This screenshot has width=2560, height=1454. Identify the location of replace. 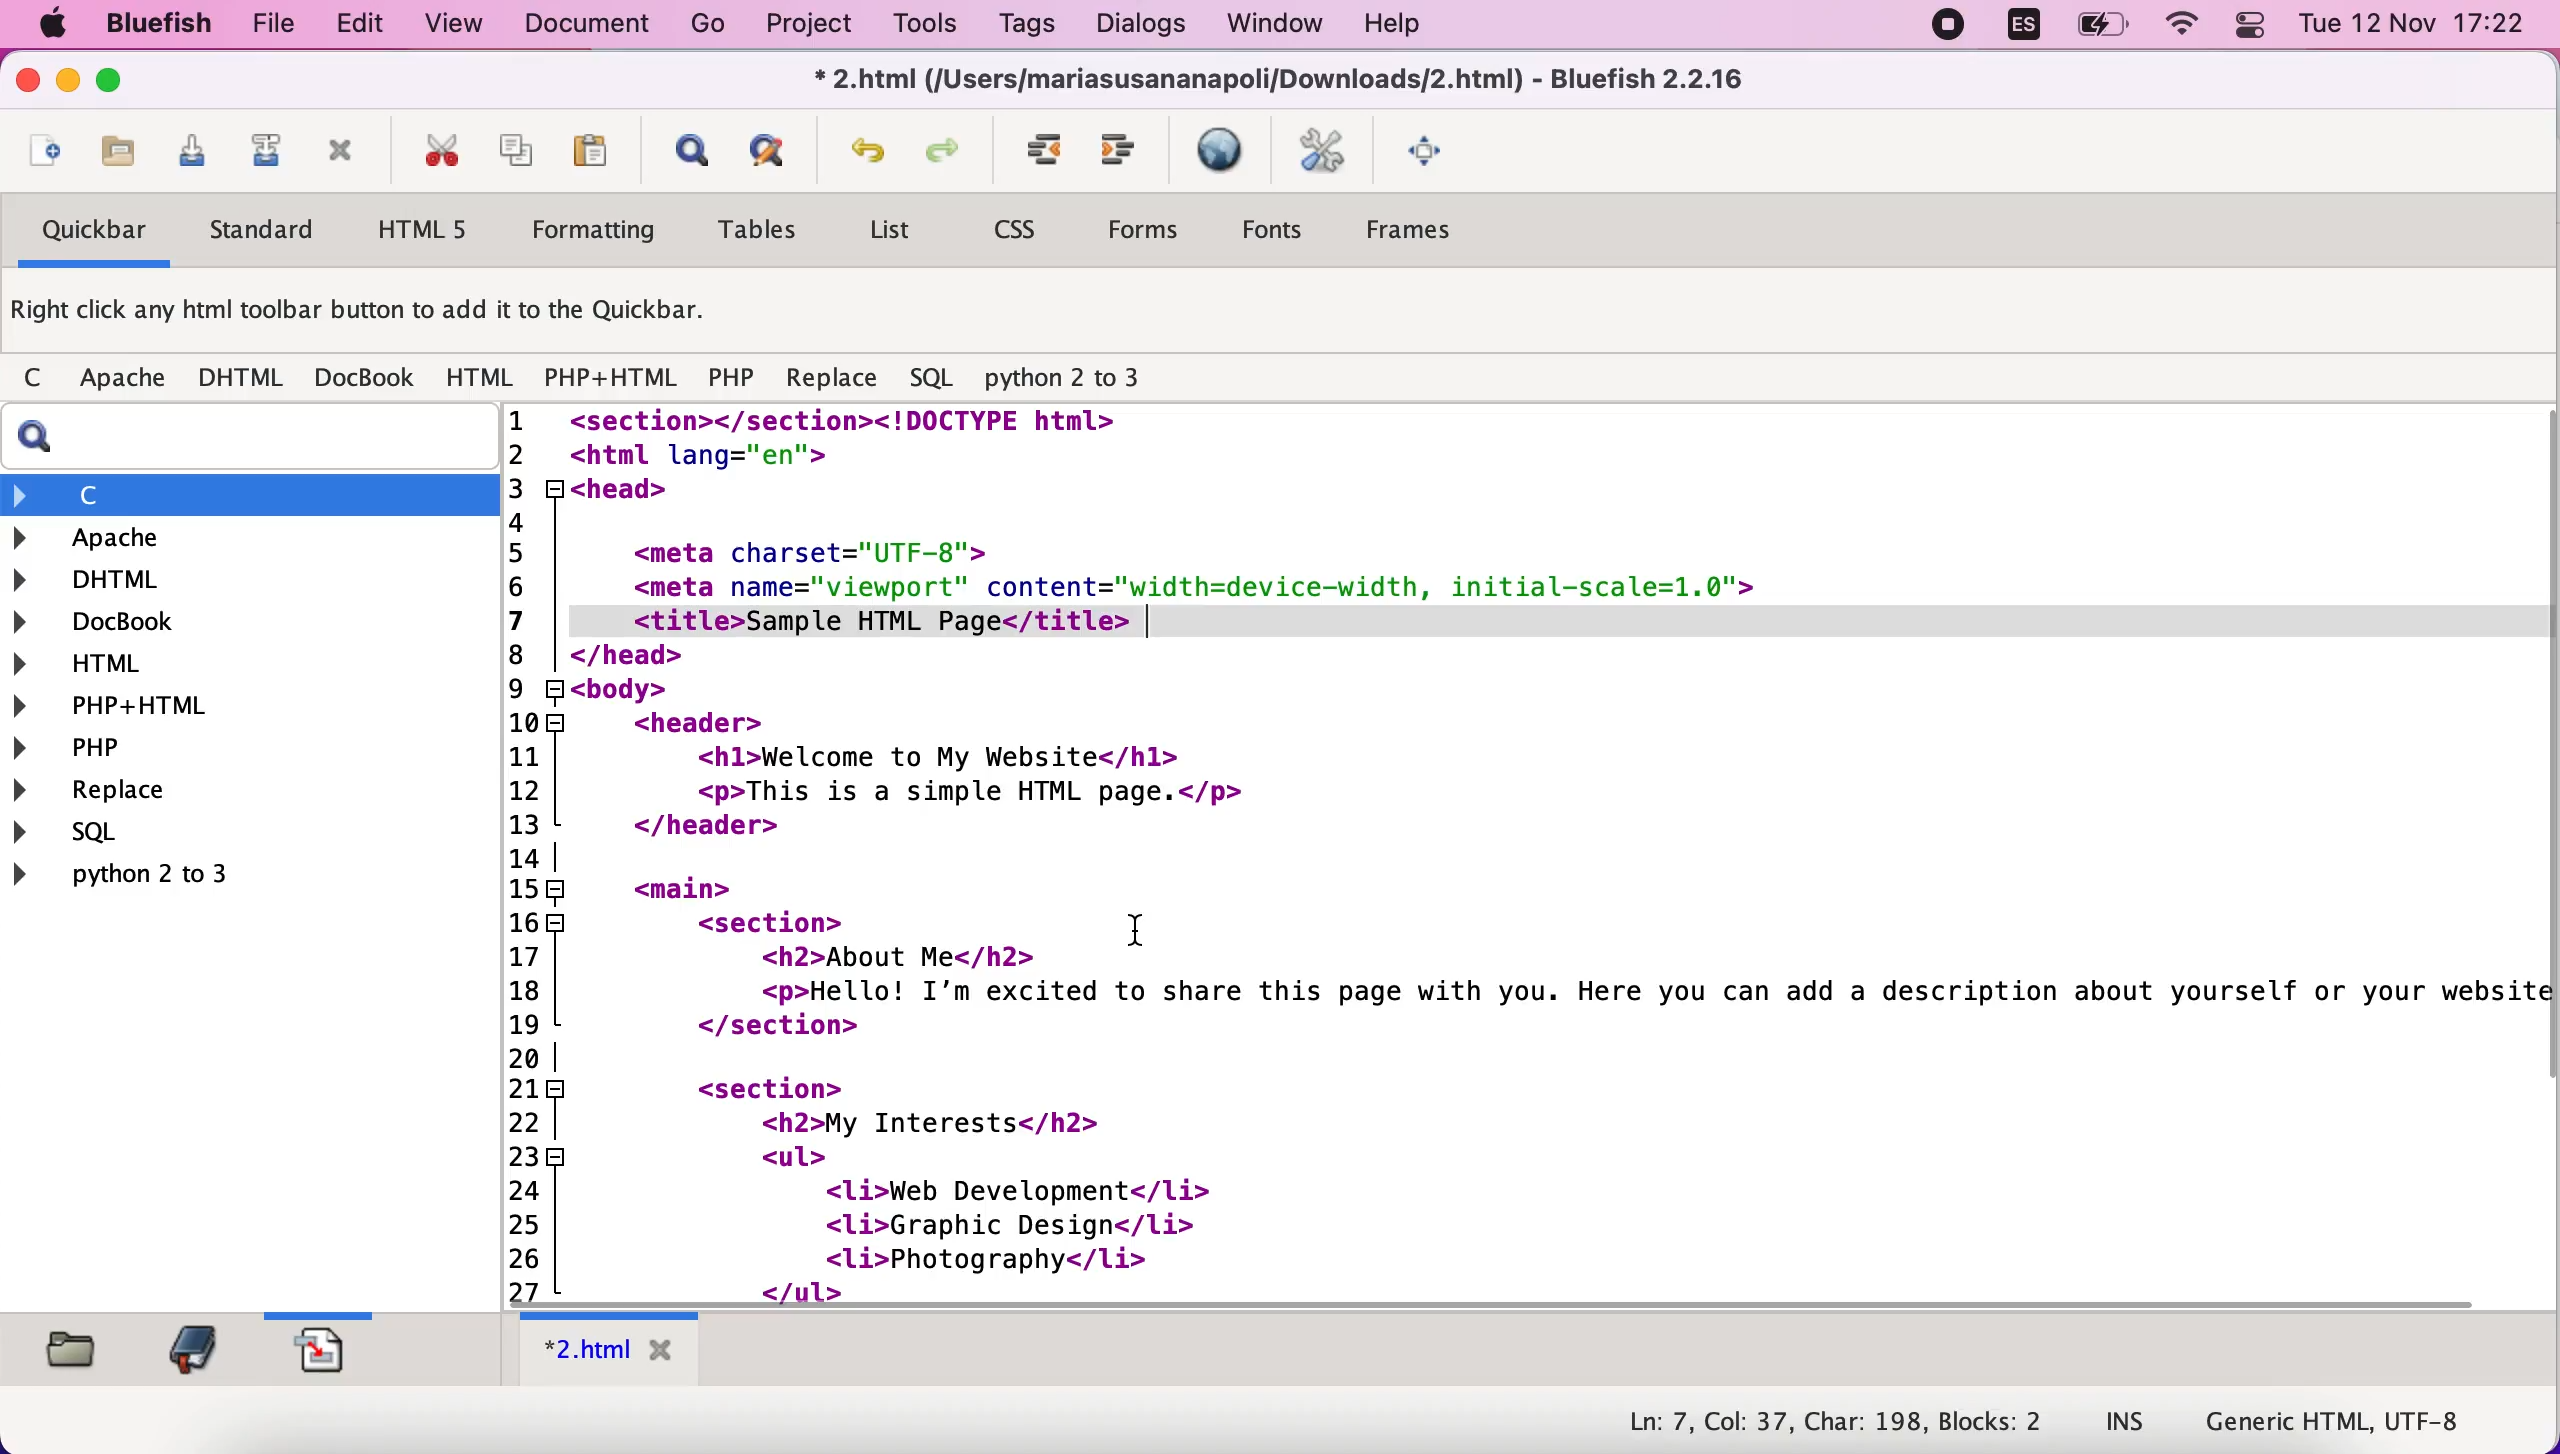
(837, 376).